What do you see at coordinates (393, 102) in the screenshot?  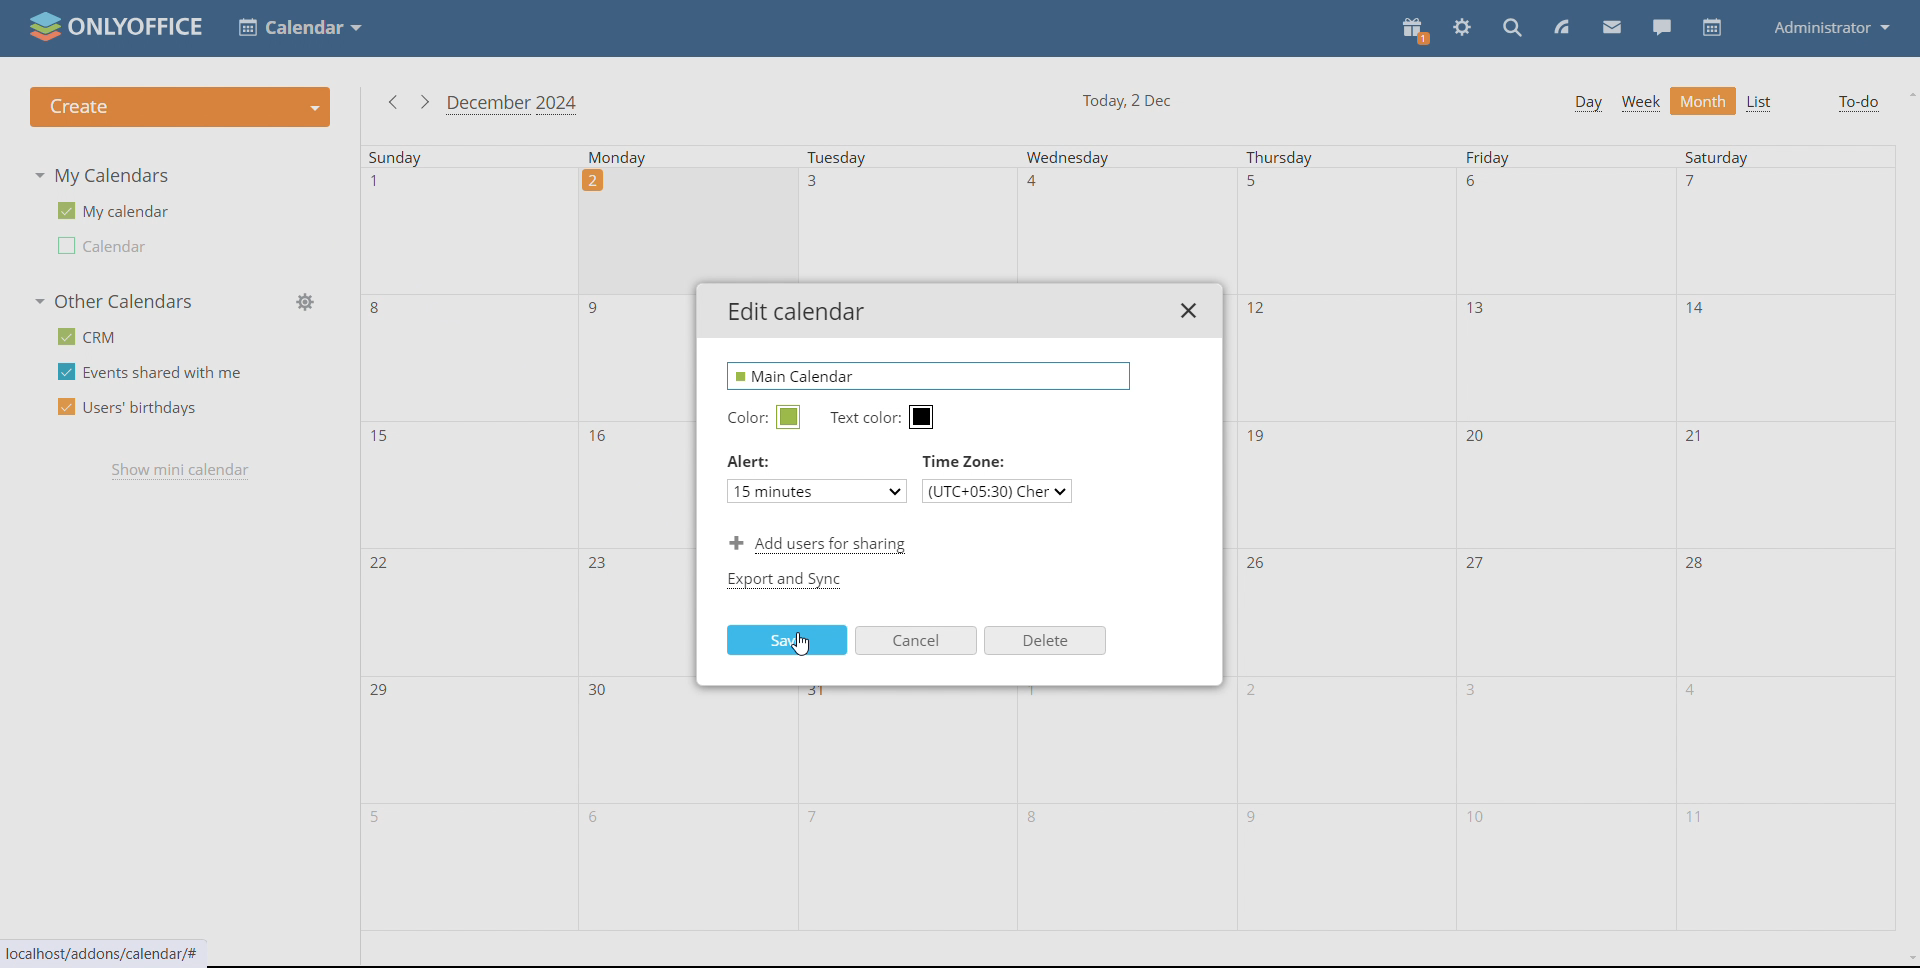 I see `previous month` at bounding box center [393, 102].